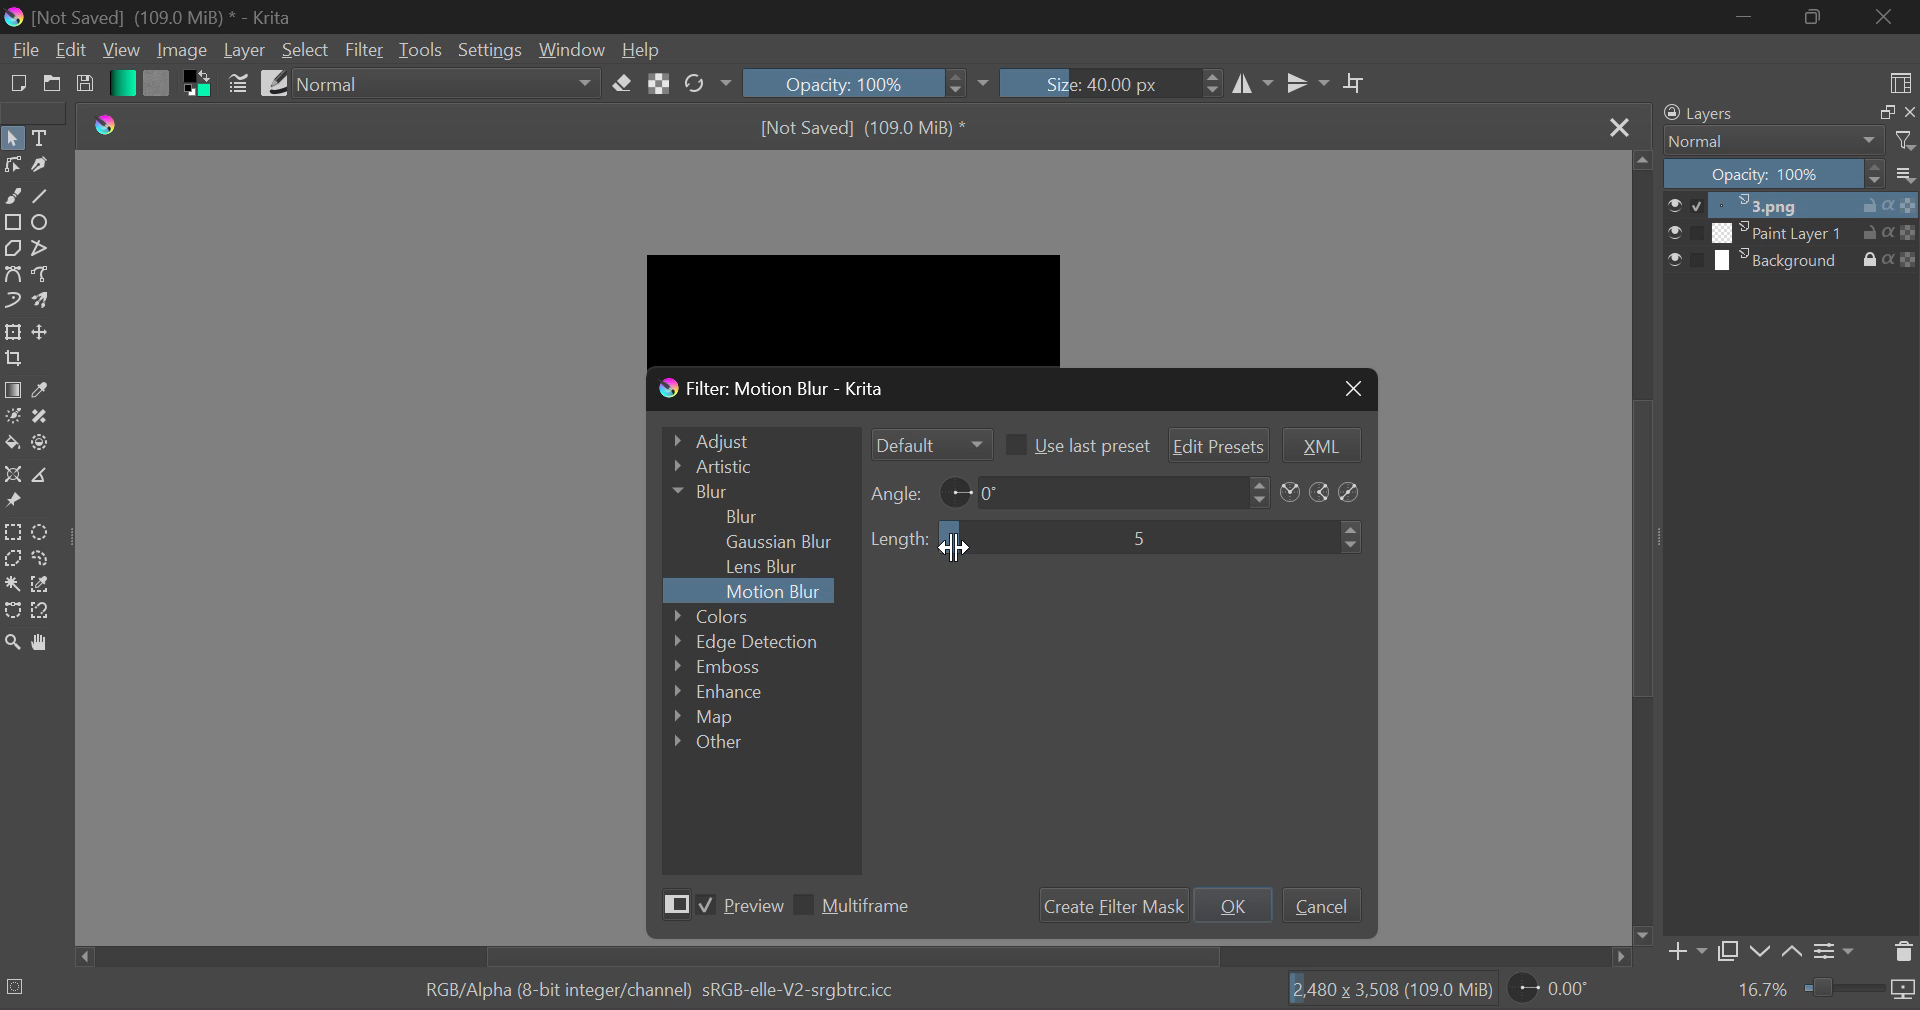  I want to click on Zoom, so click(16, 645).